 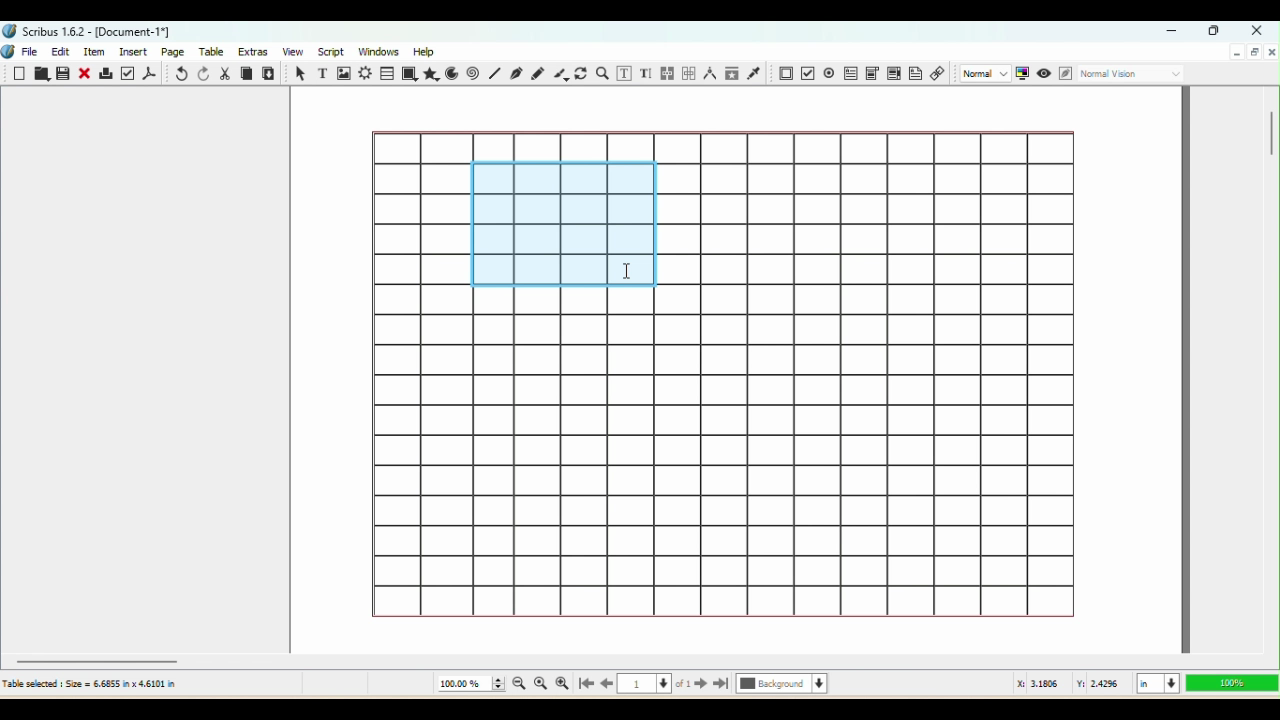 What do you see at coordinates (21, 74) in the screenshot?
I see `New` at bounding box center [21, 74].